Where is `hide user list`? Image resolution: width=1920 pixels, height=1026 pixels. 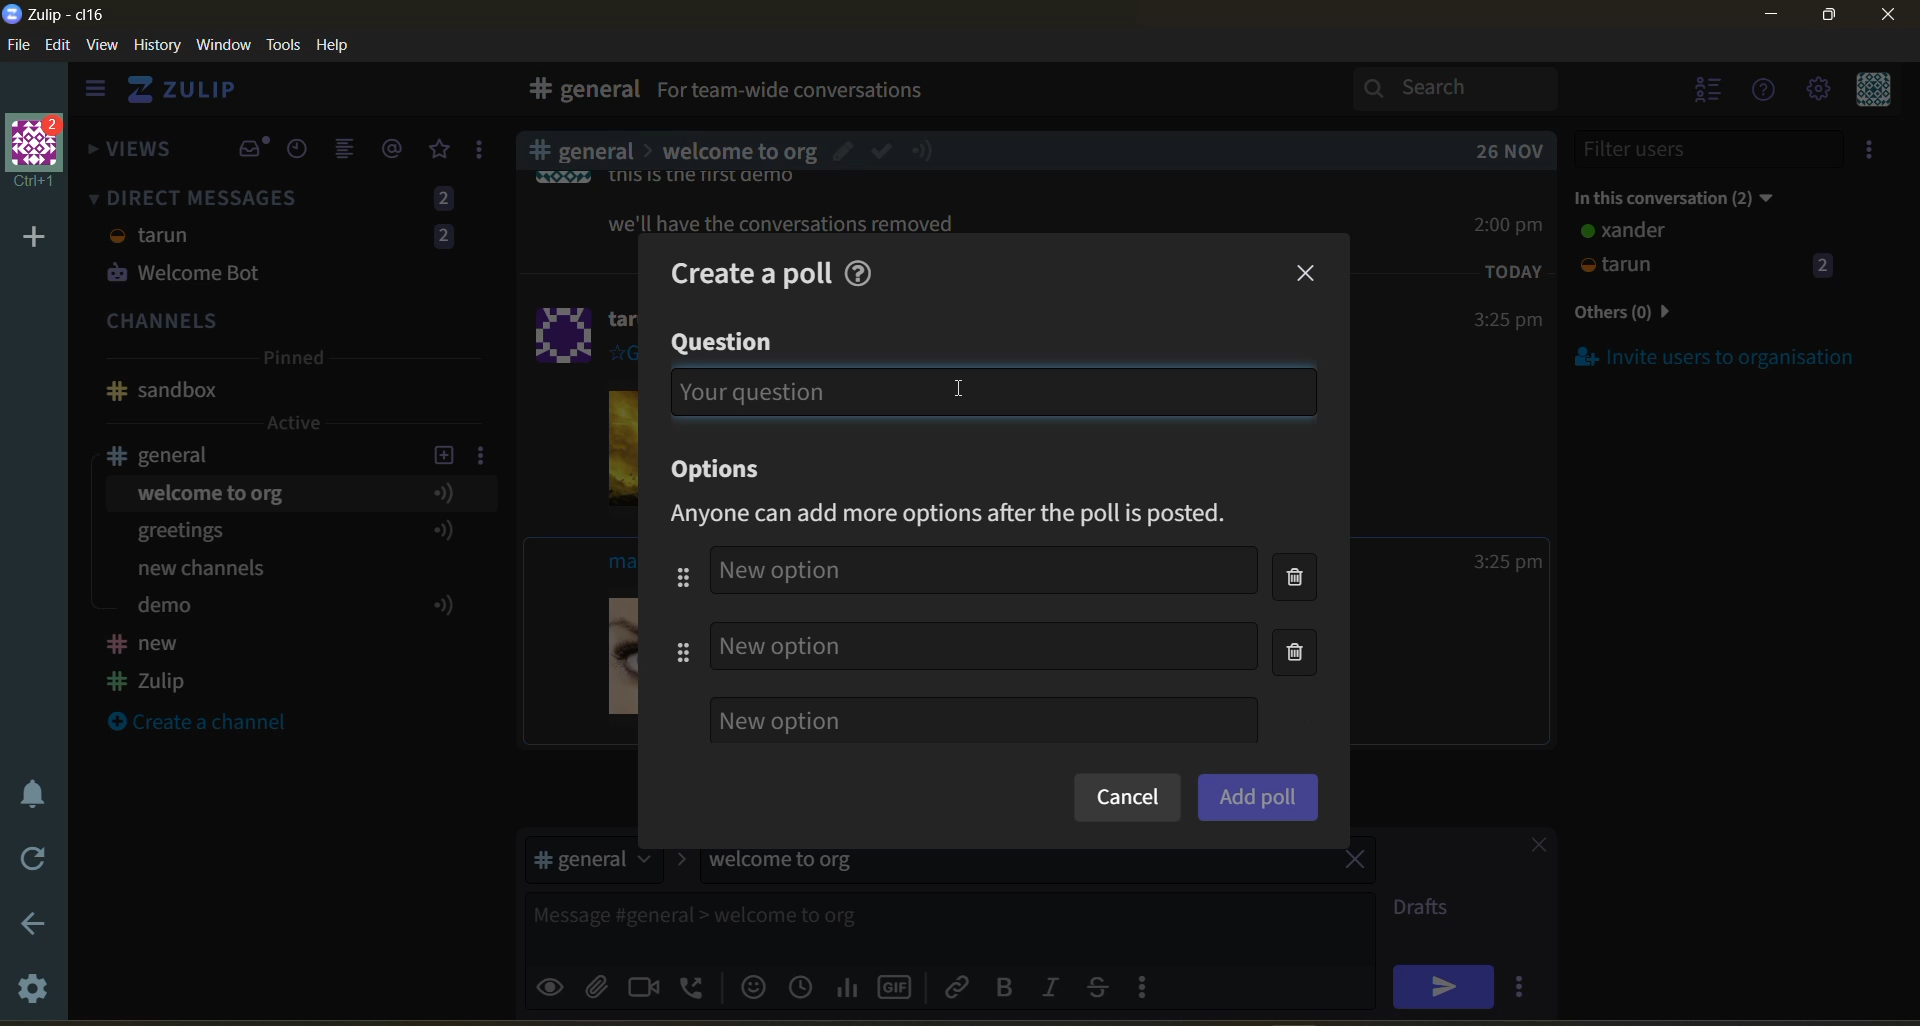 hide user list is located at coordinates (1709, 92).